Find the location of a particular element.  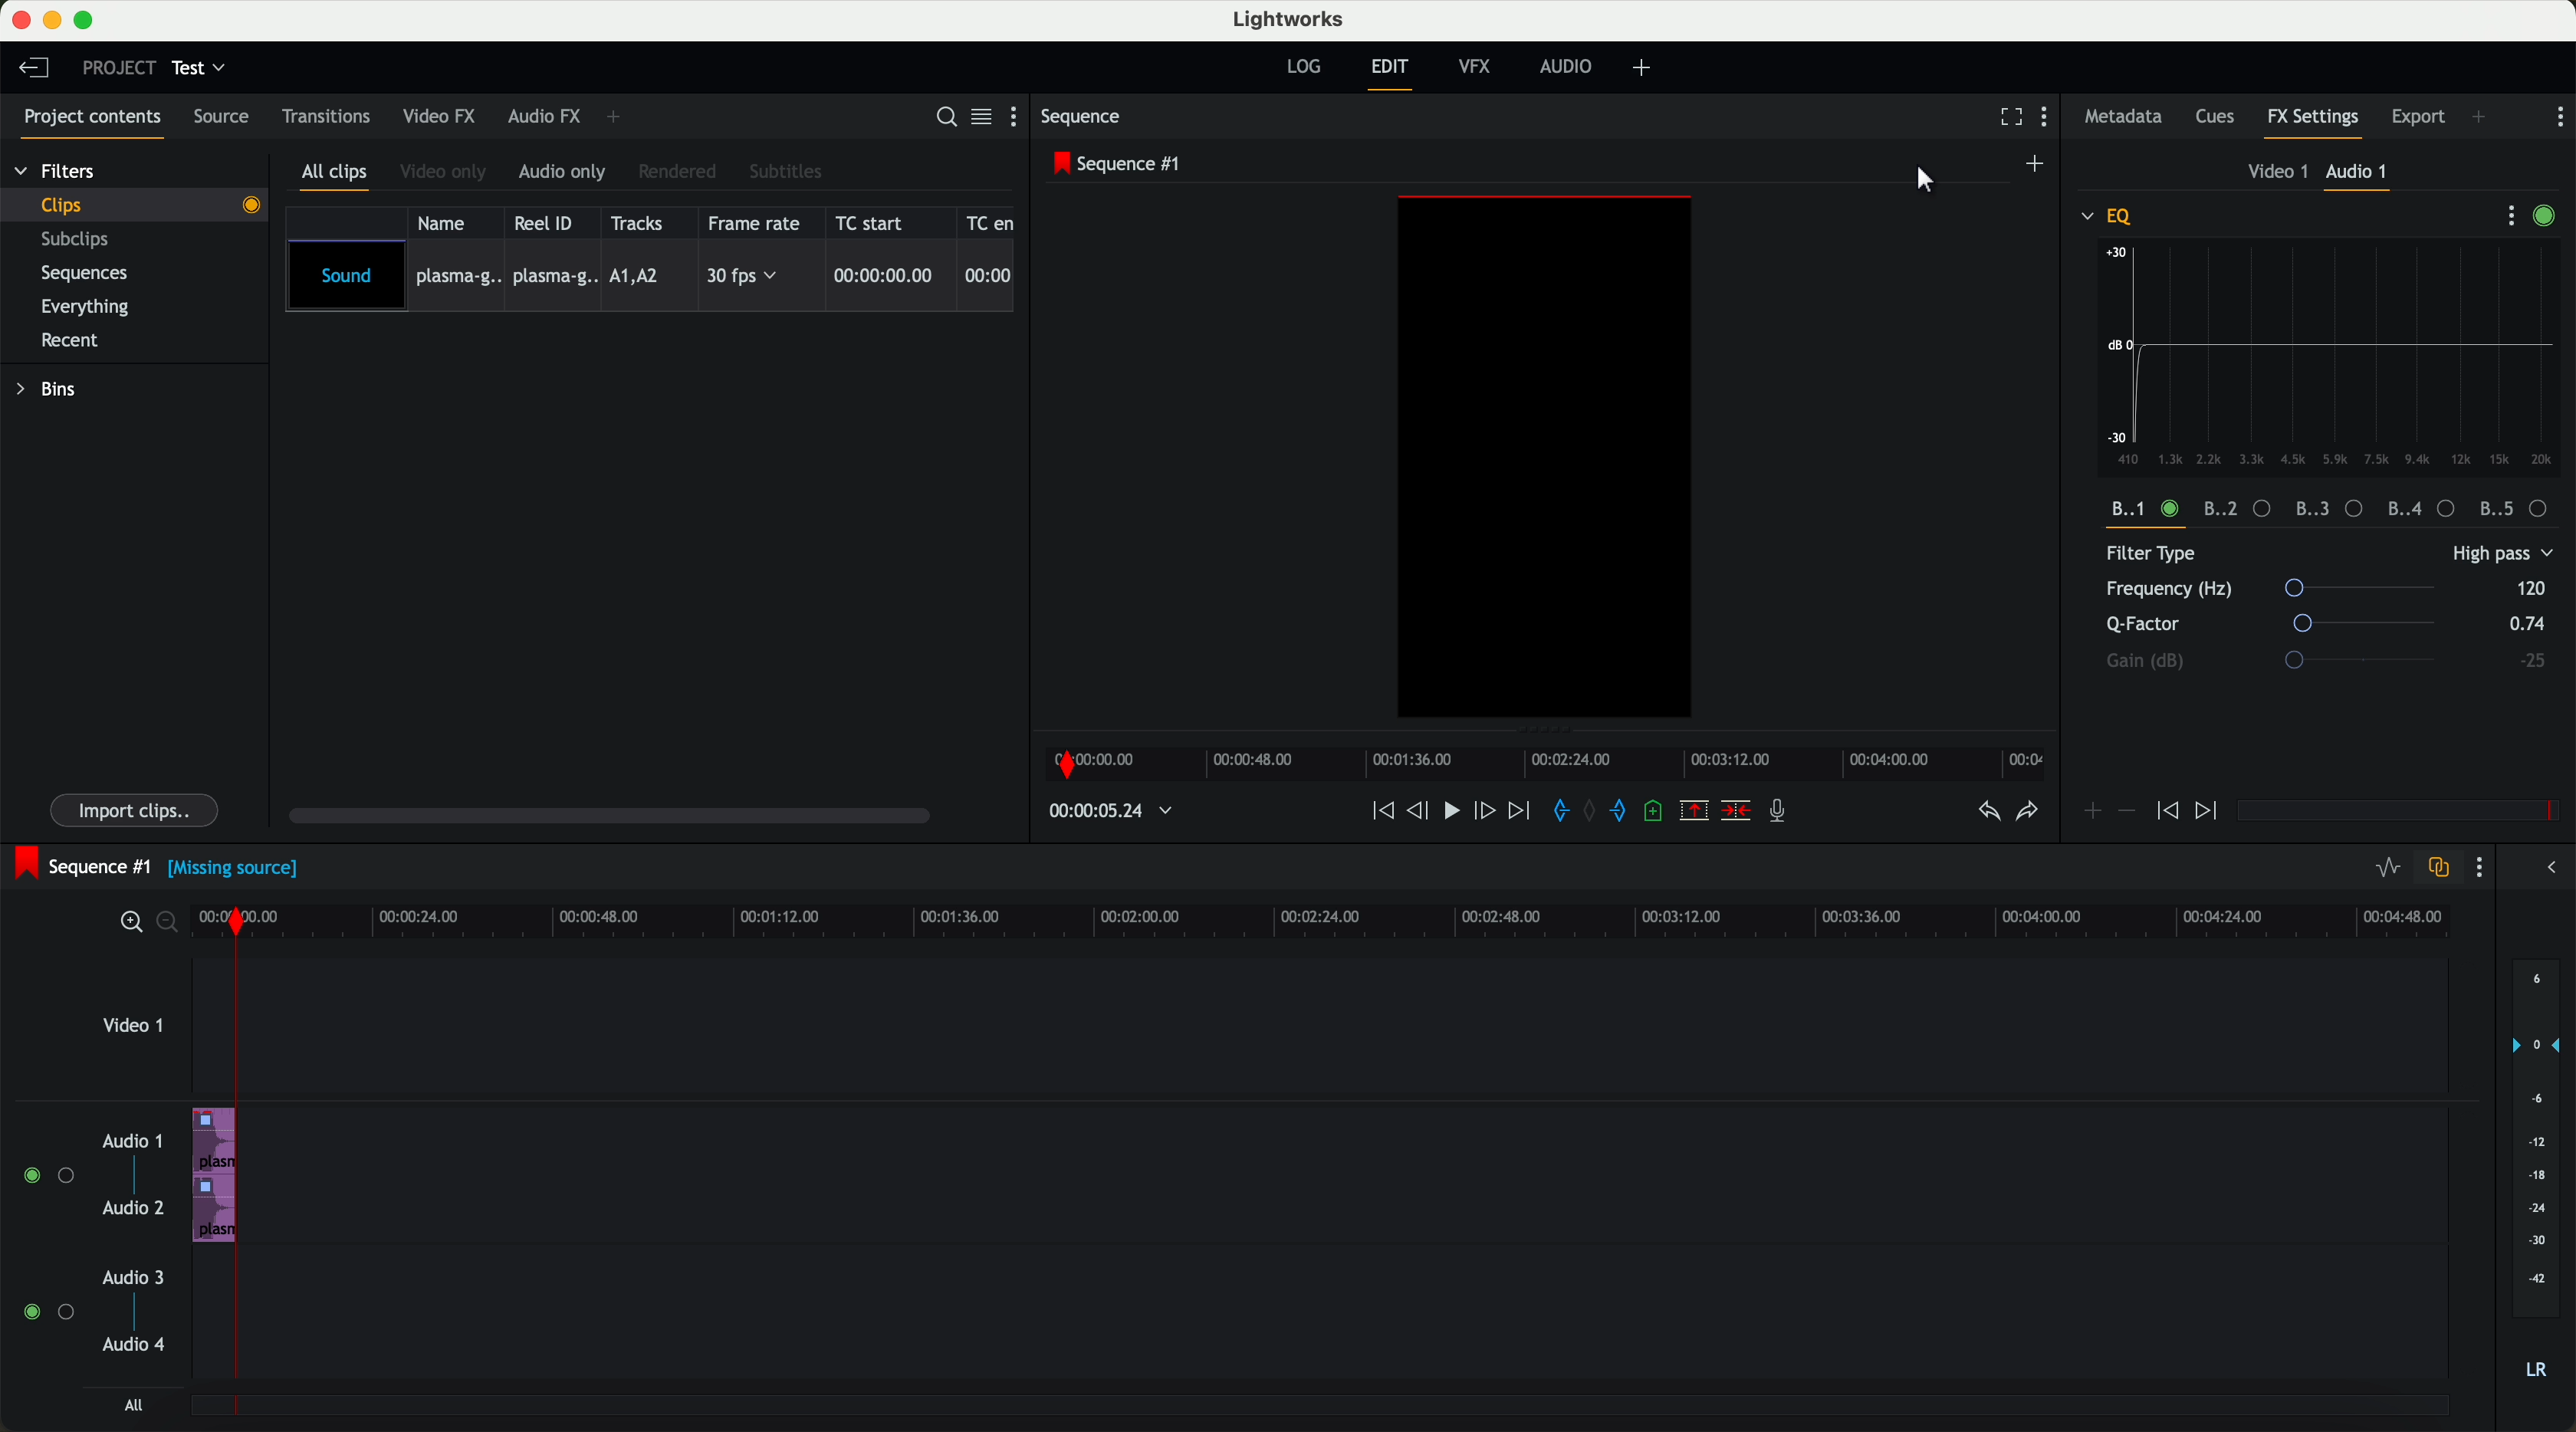

add is located at coordinates (1645, 68).